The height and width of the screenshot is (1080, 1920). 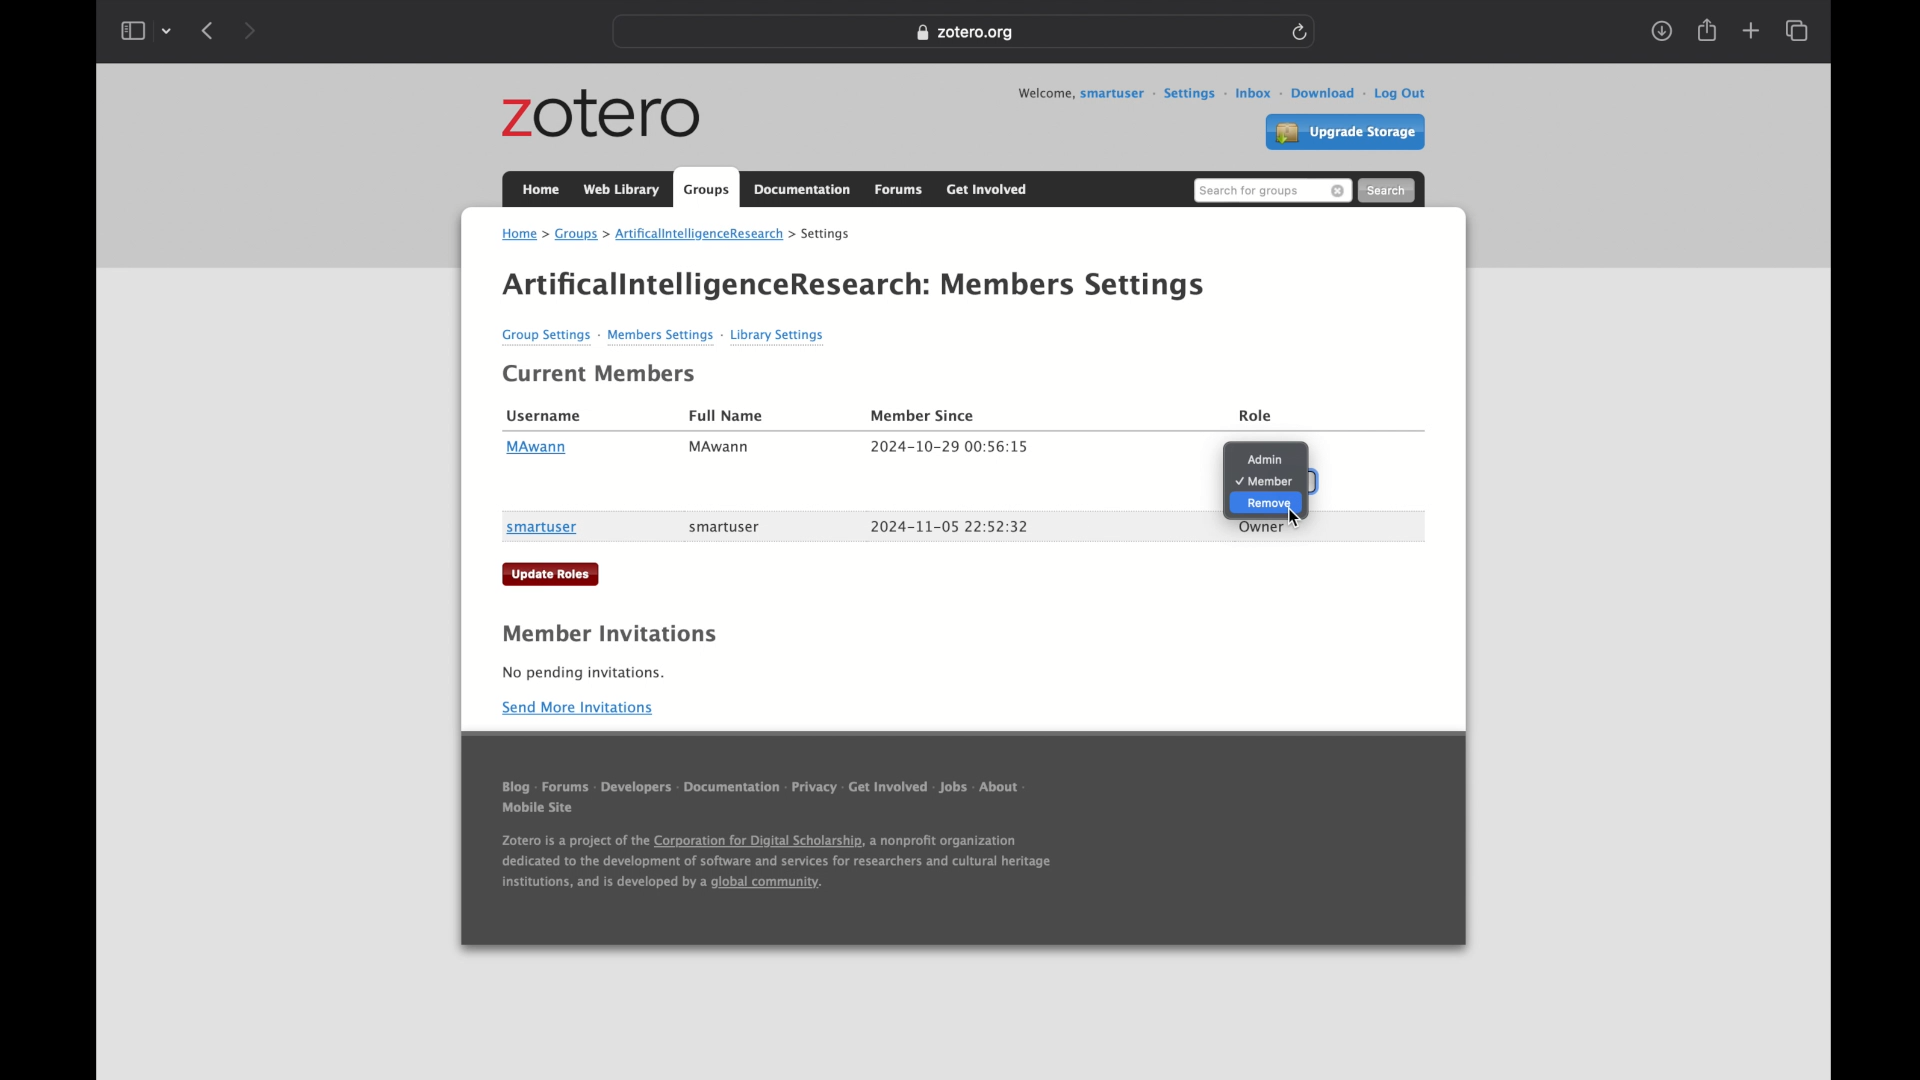 What do you see at coordinates (954, 791) in the screenshot?
I see `jobs` at bounding box center [954, 791].